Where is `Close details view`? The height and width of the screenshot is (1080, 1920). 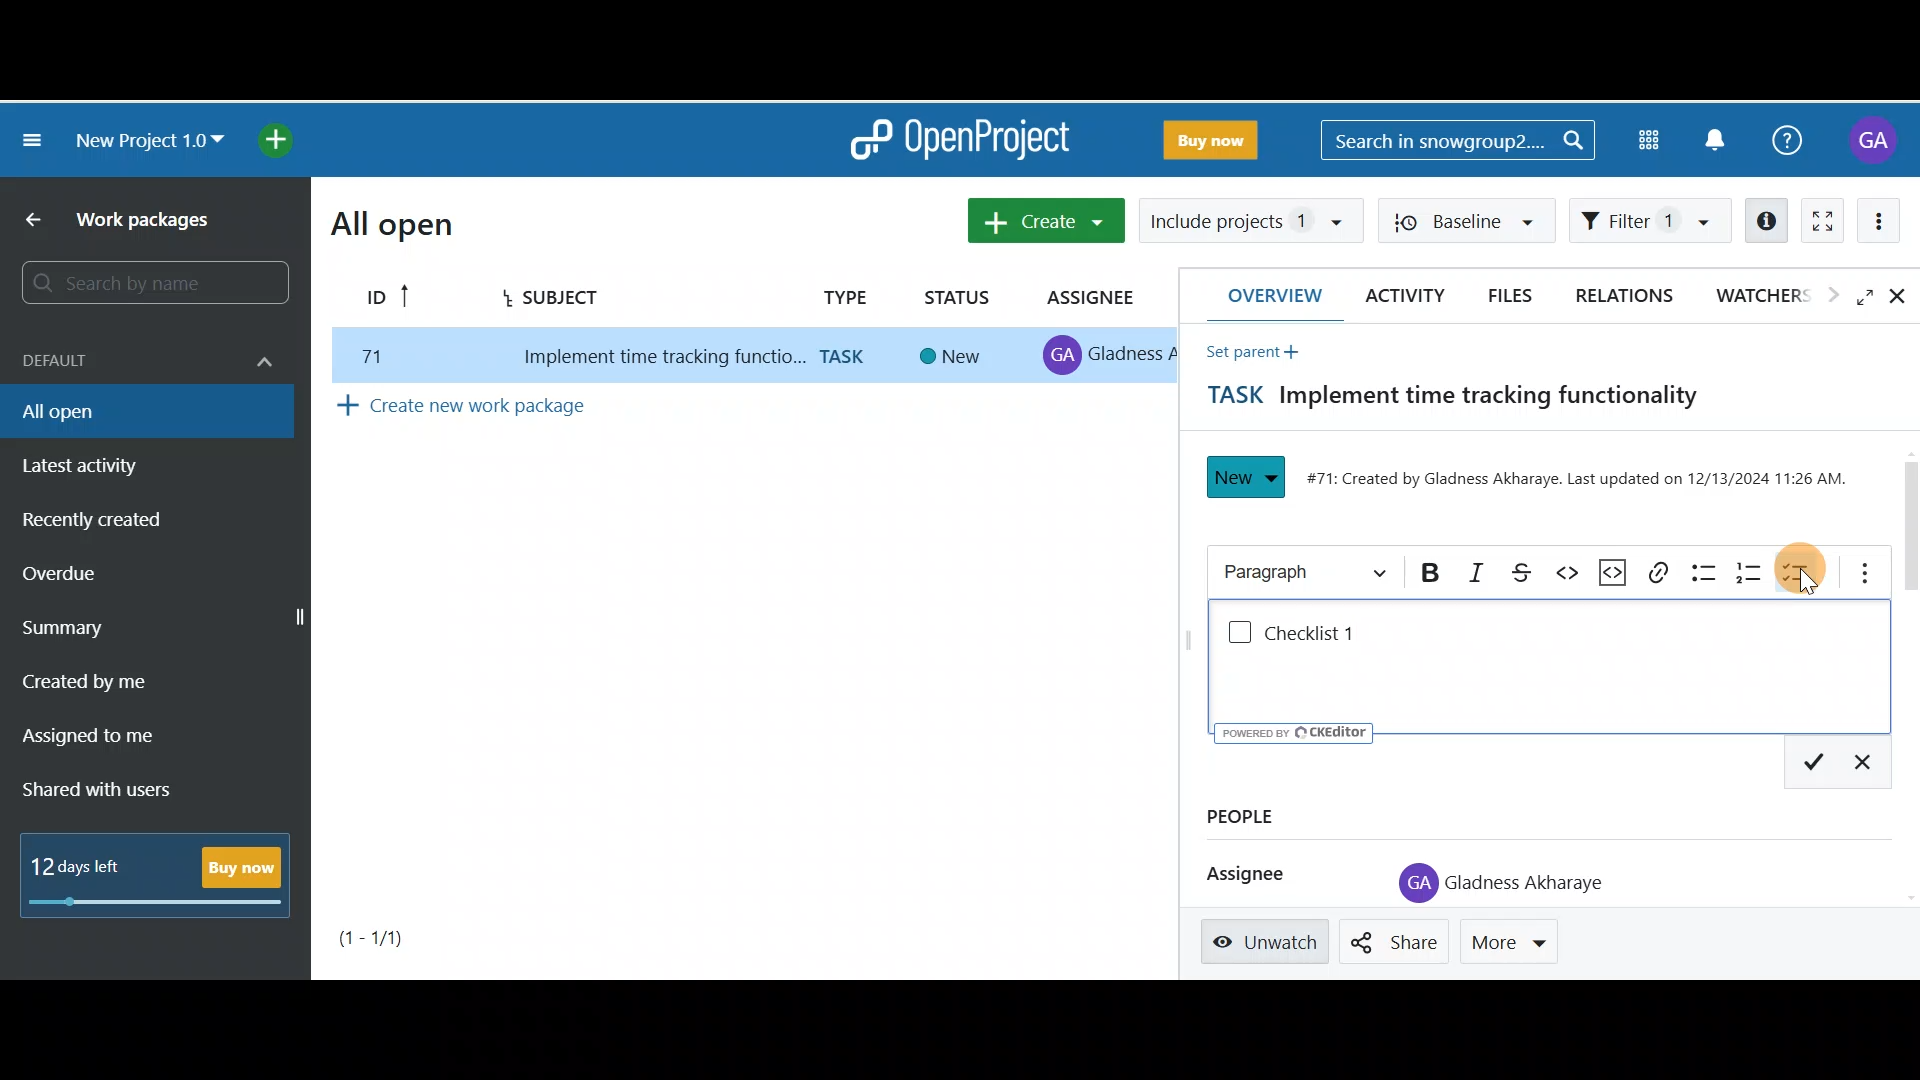 Close details view is located at coordinates (1901, 298).